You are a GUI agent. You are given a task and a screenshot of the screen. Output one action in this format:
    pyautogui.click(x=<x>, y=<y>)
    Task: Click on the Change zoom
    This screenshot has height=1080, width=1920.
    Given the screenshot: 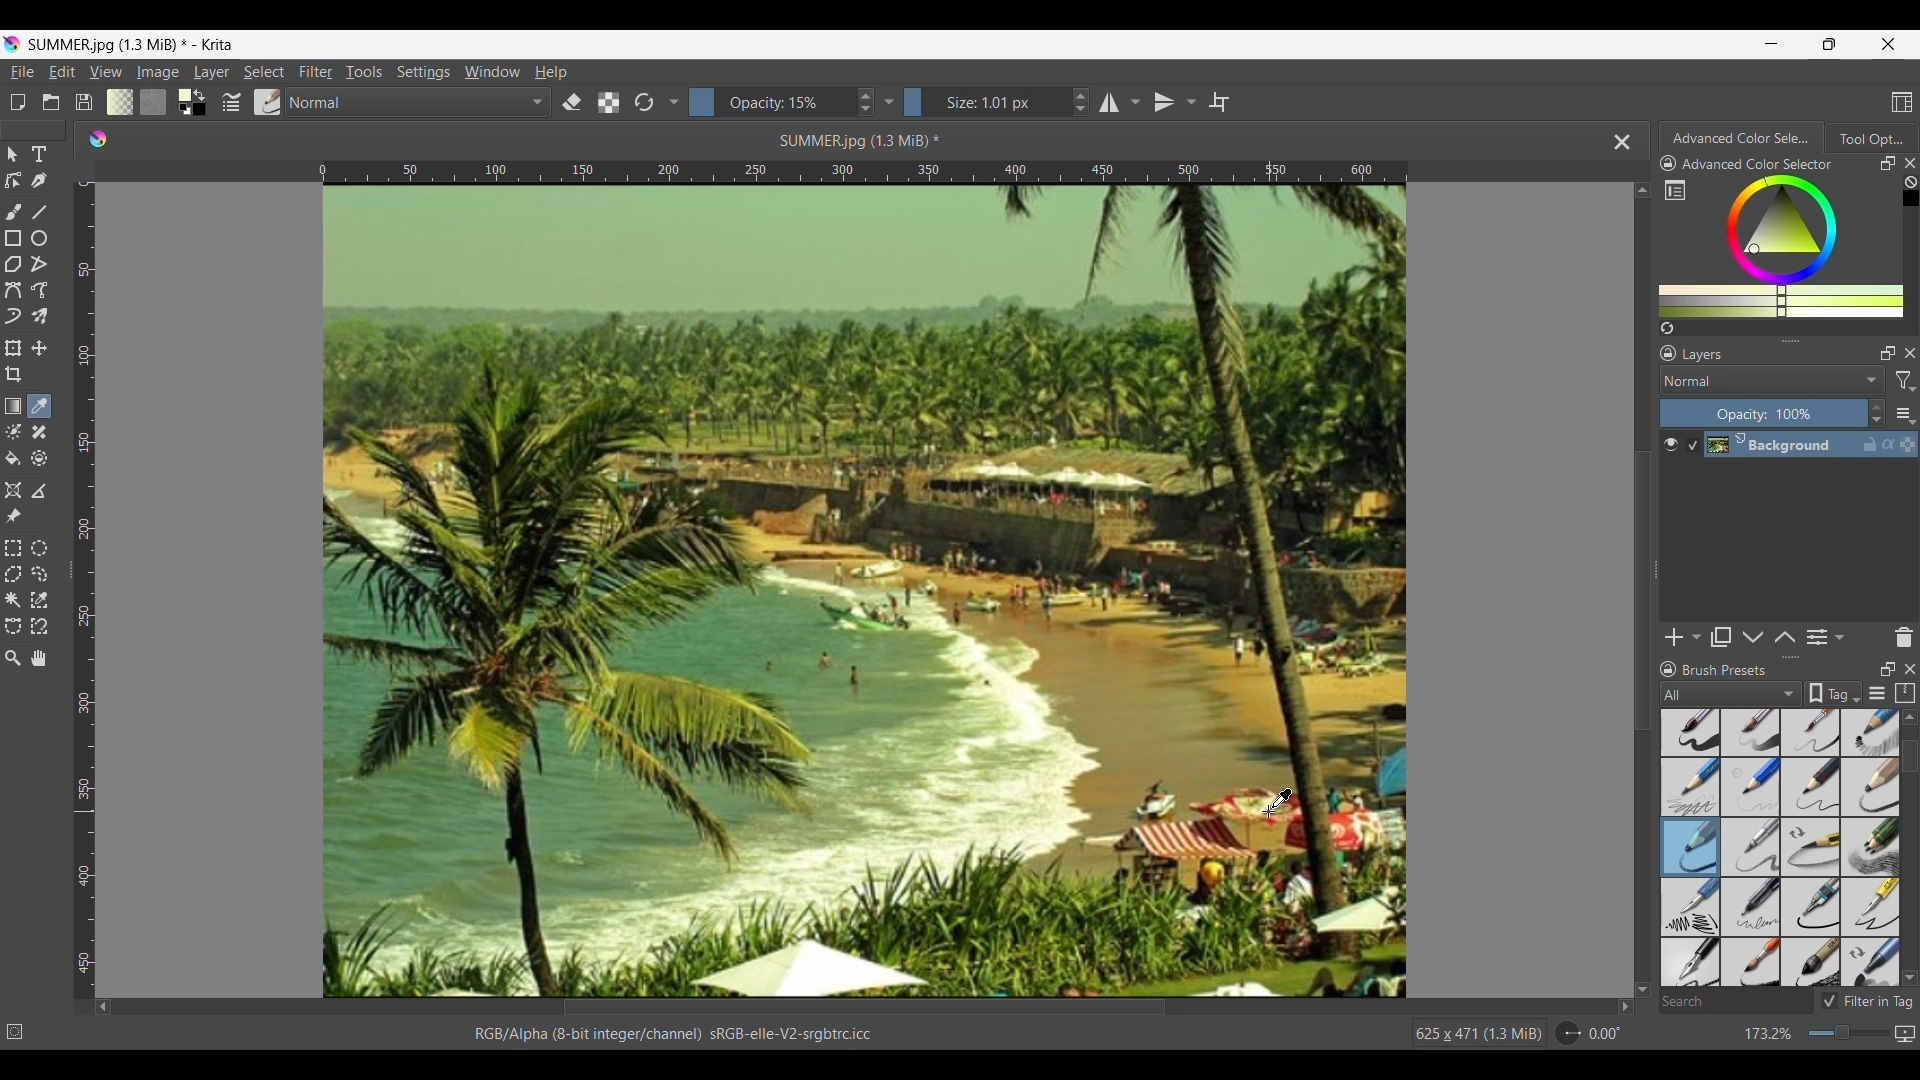 What is the action you would take?
    pyautogui.click(x=1848, y=1033)
    